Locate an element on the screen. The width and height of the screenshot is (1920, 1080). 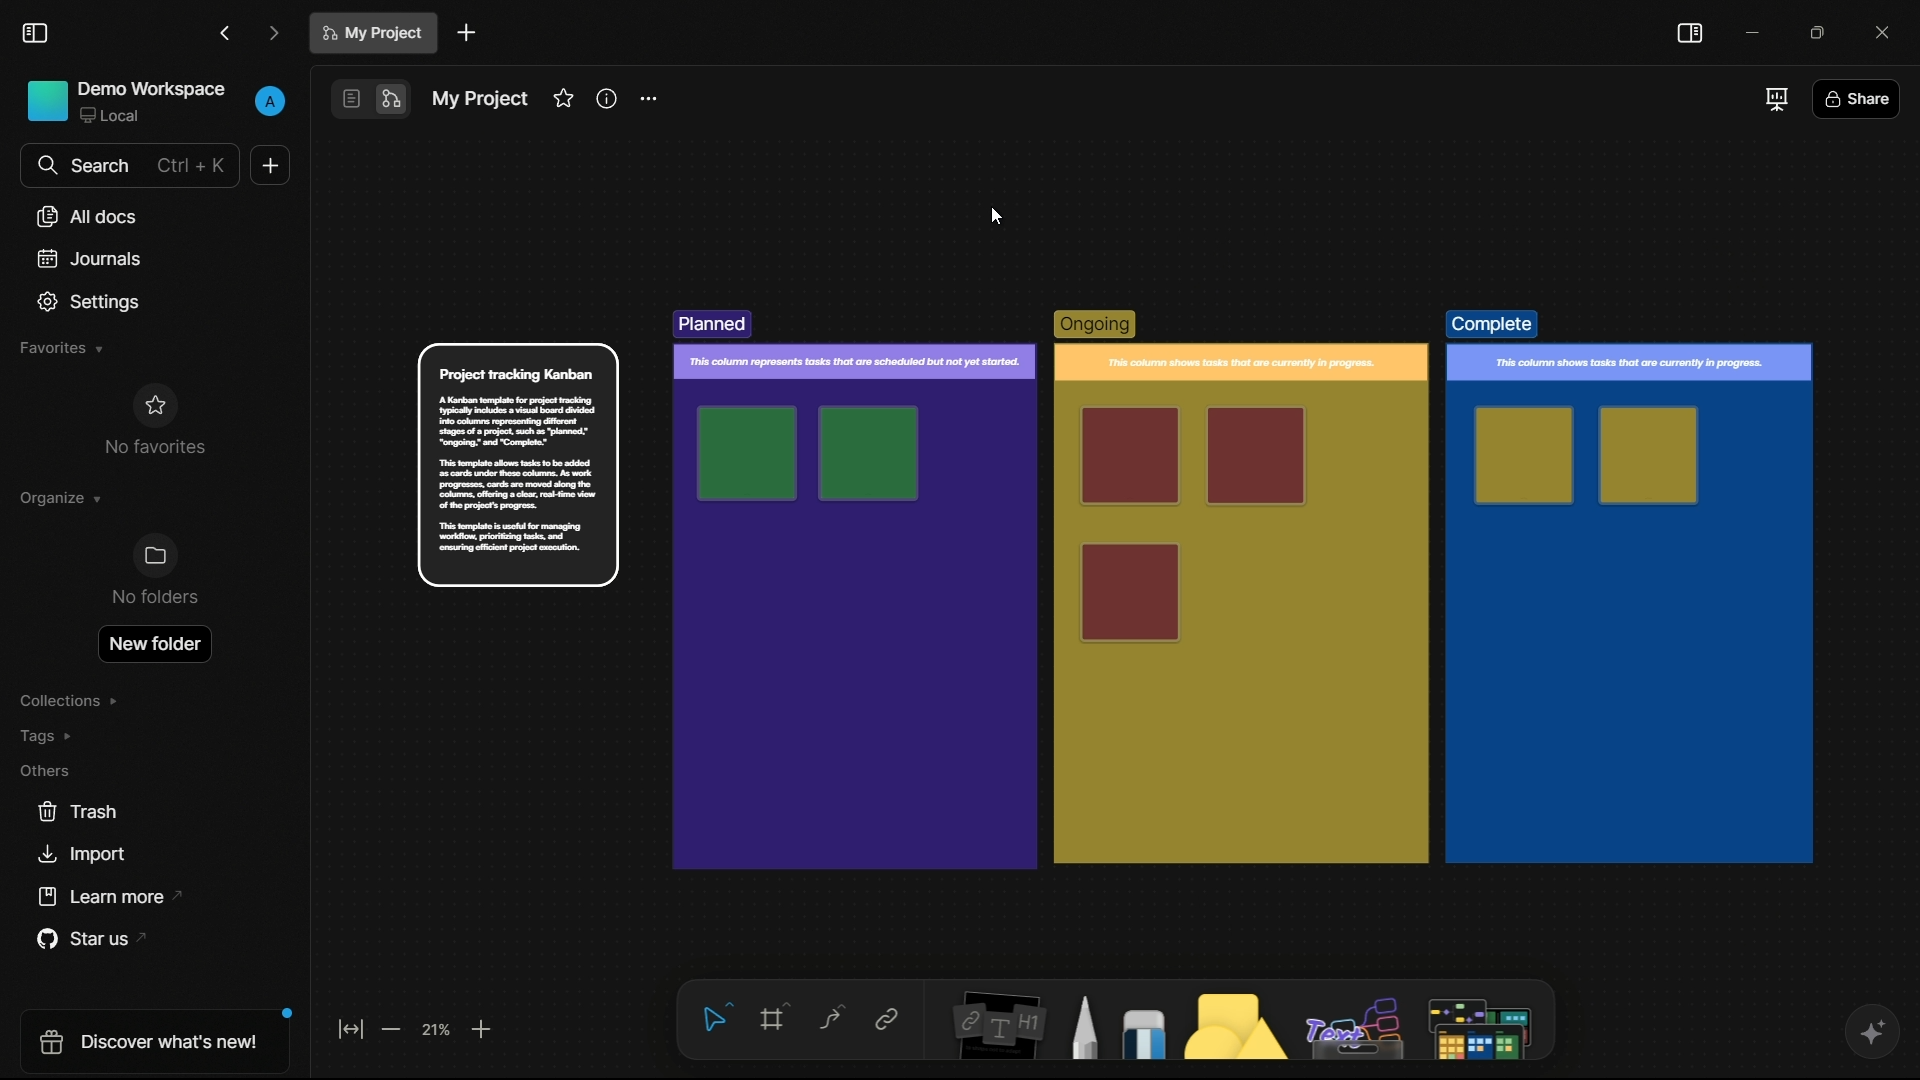
journals is located at coordinates (90, 259).